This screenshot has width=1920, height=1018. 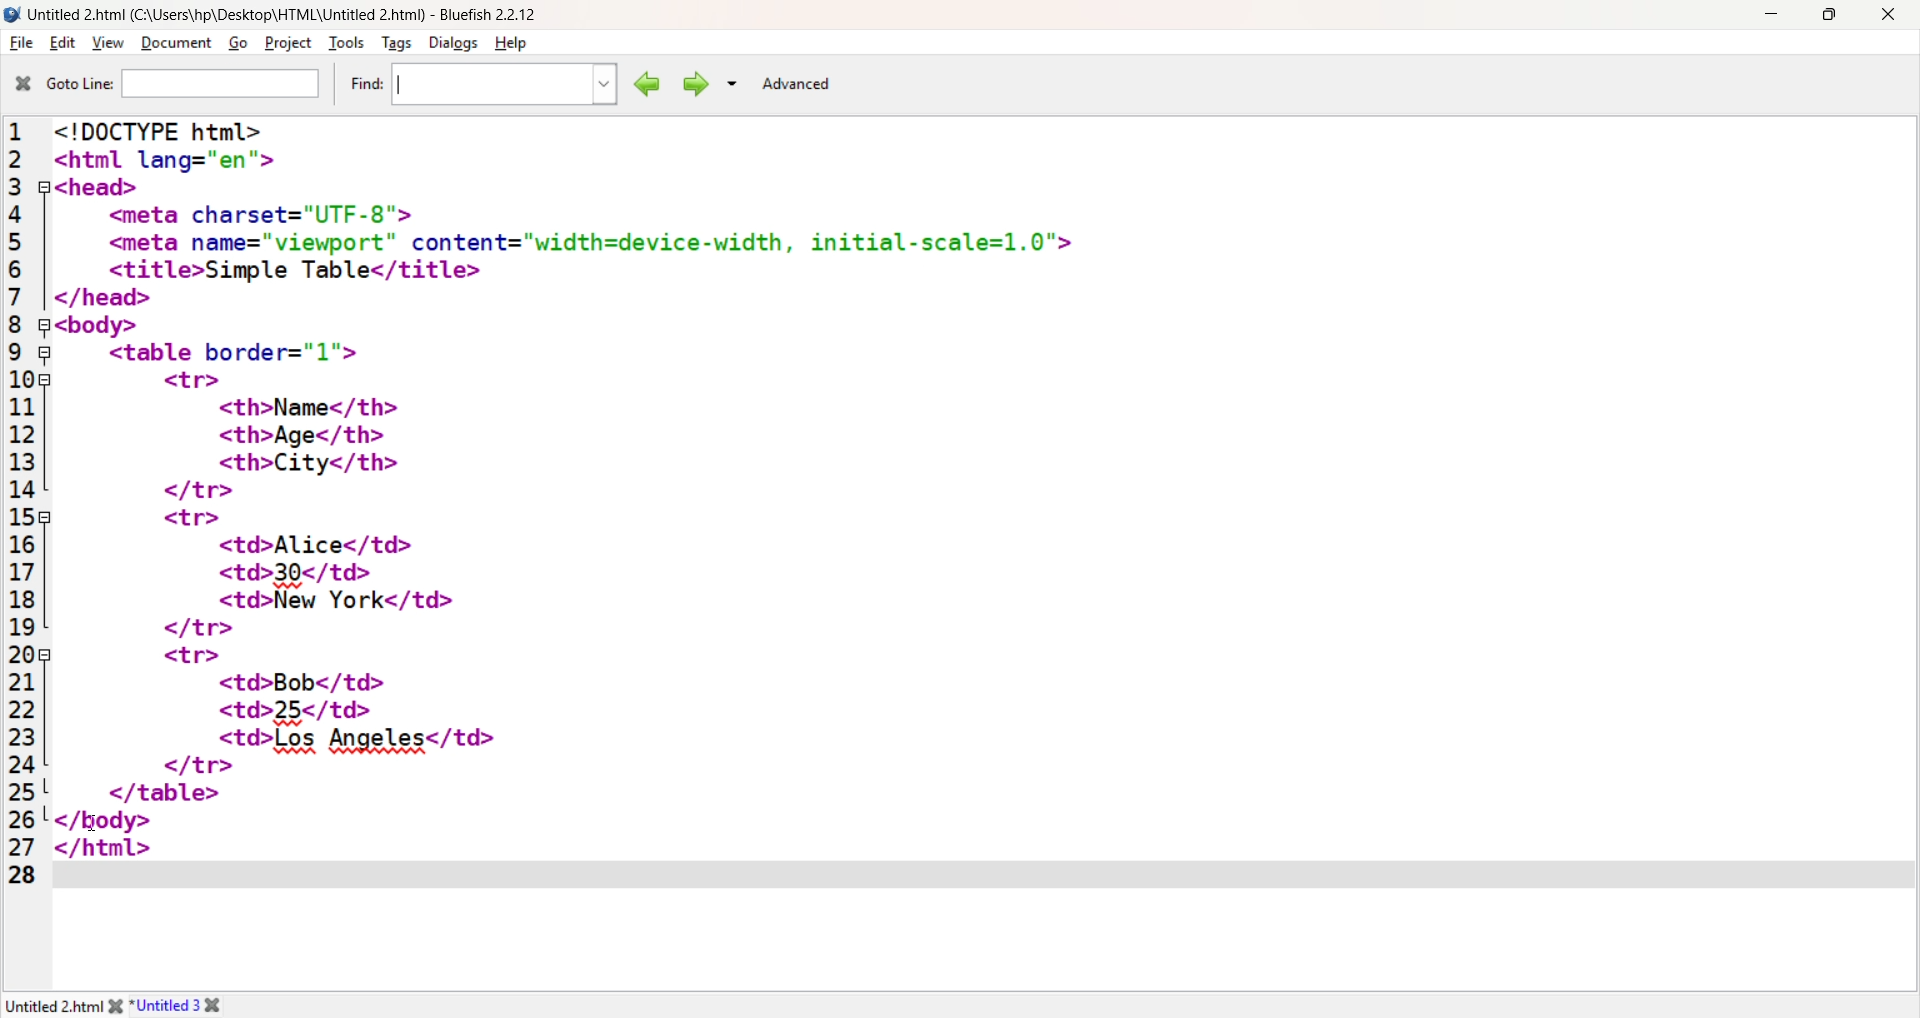 What do you see at coordinates (1887, 16) in the screenshot?
I see `Close` at bounding box center [1887, 16].